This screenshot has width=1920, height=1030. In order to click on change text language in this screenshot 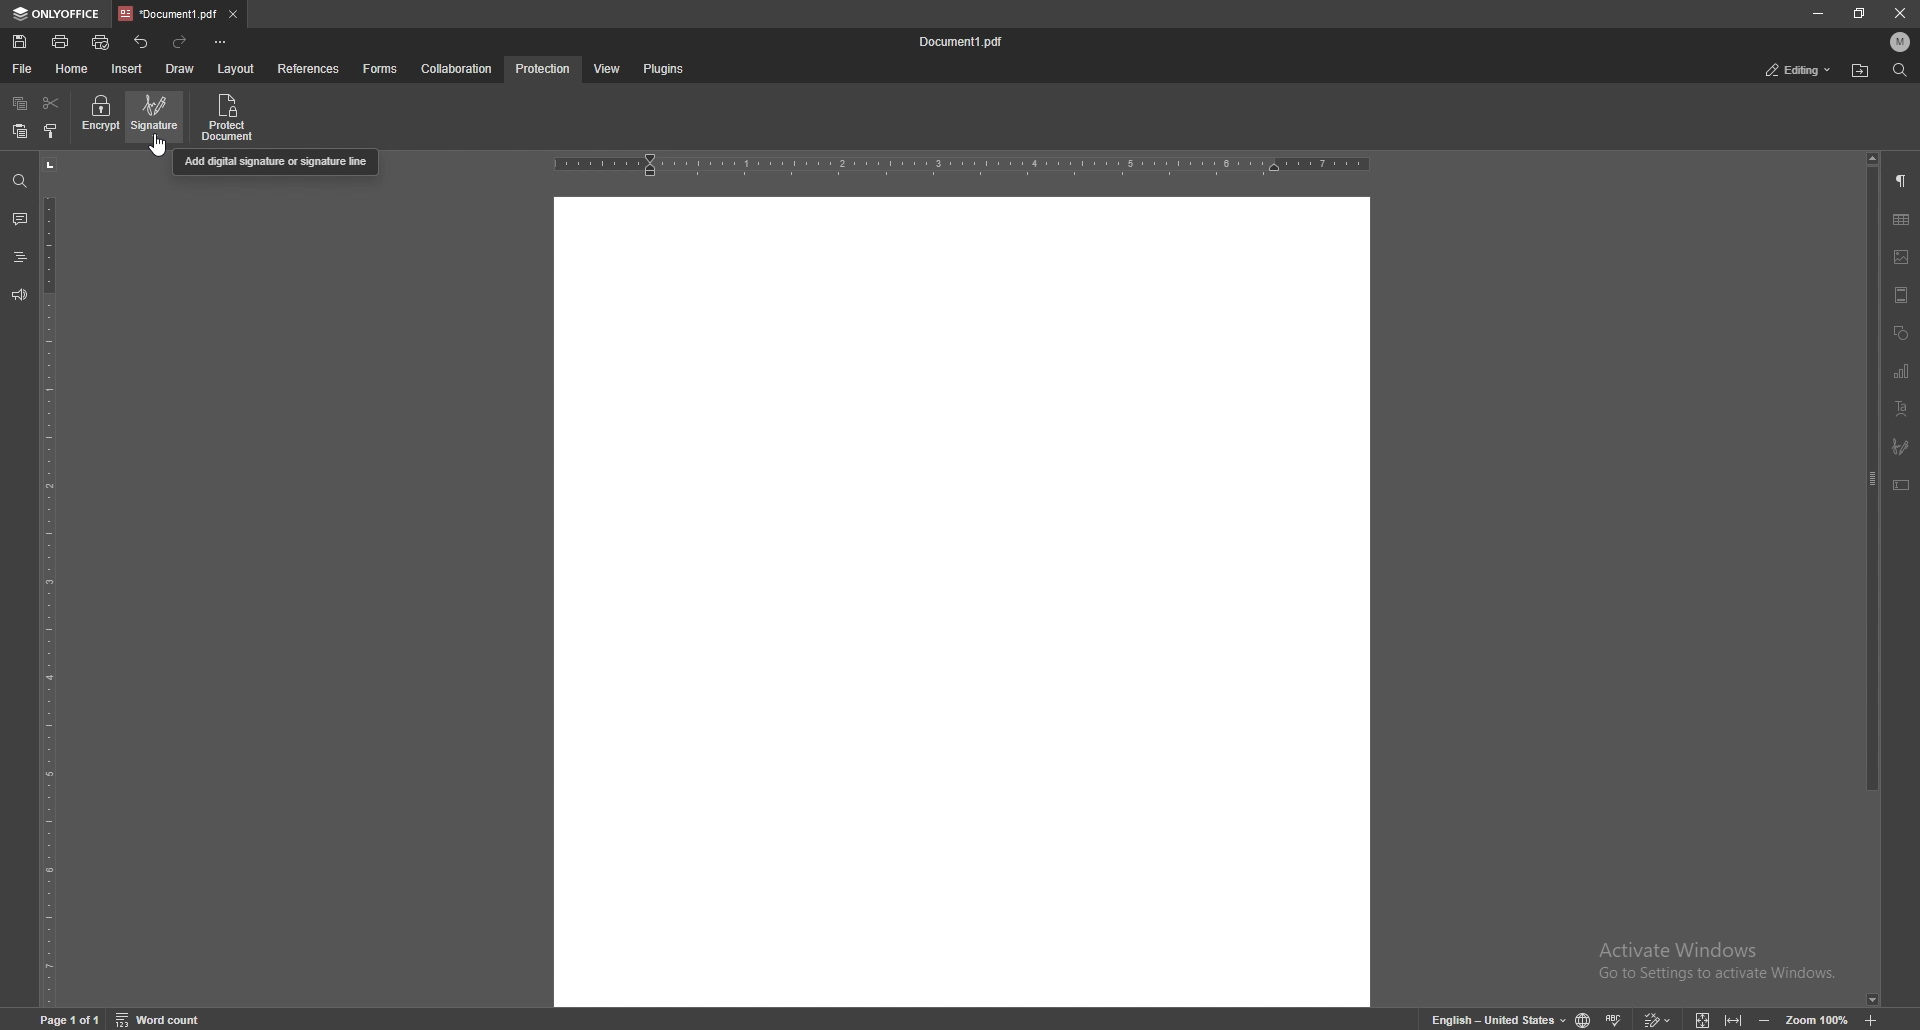, I will do `click(1487, 1018)`.